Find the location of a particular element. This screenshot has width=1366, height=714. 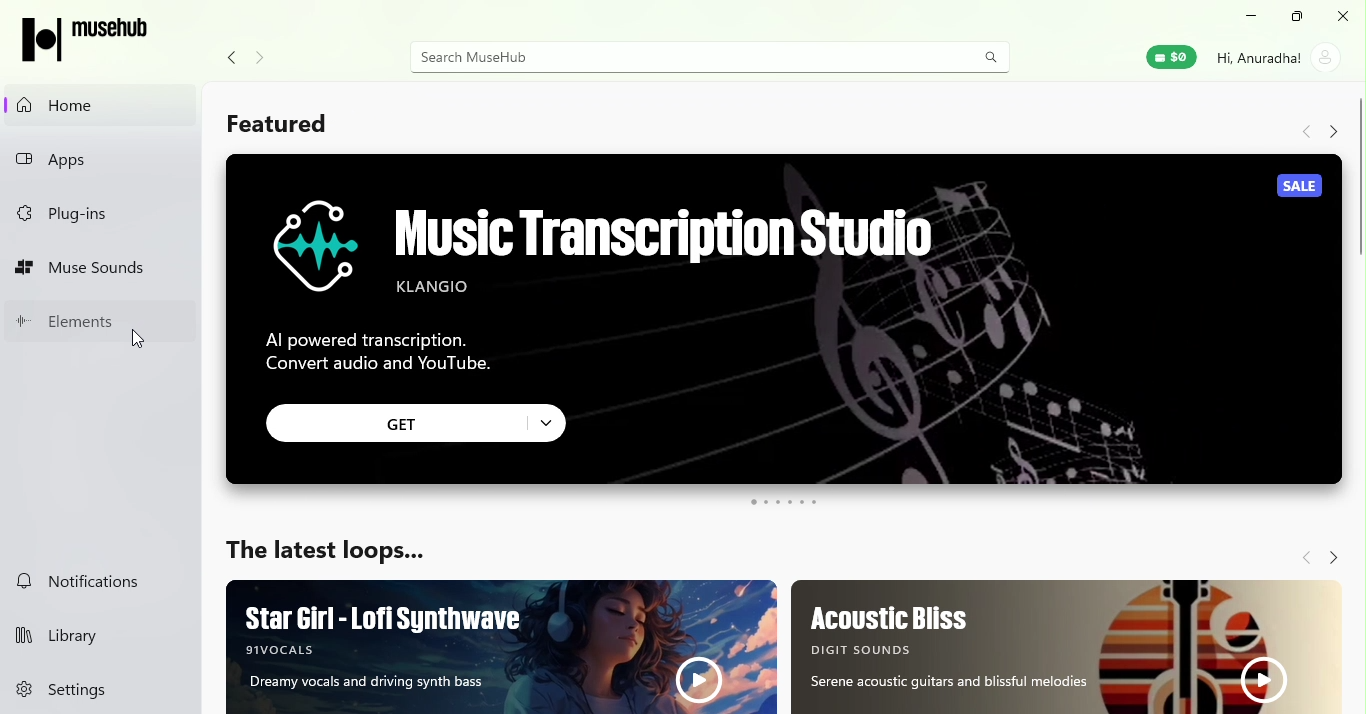

cursor is located at coordinates (141, 340).